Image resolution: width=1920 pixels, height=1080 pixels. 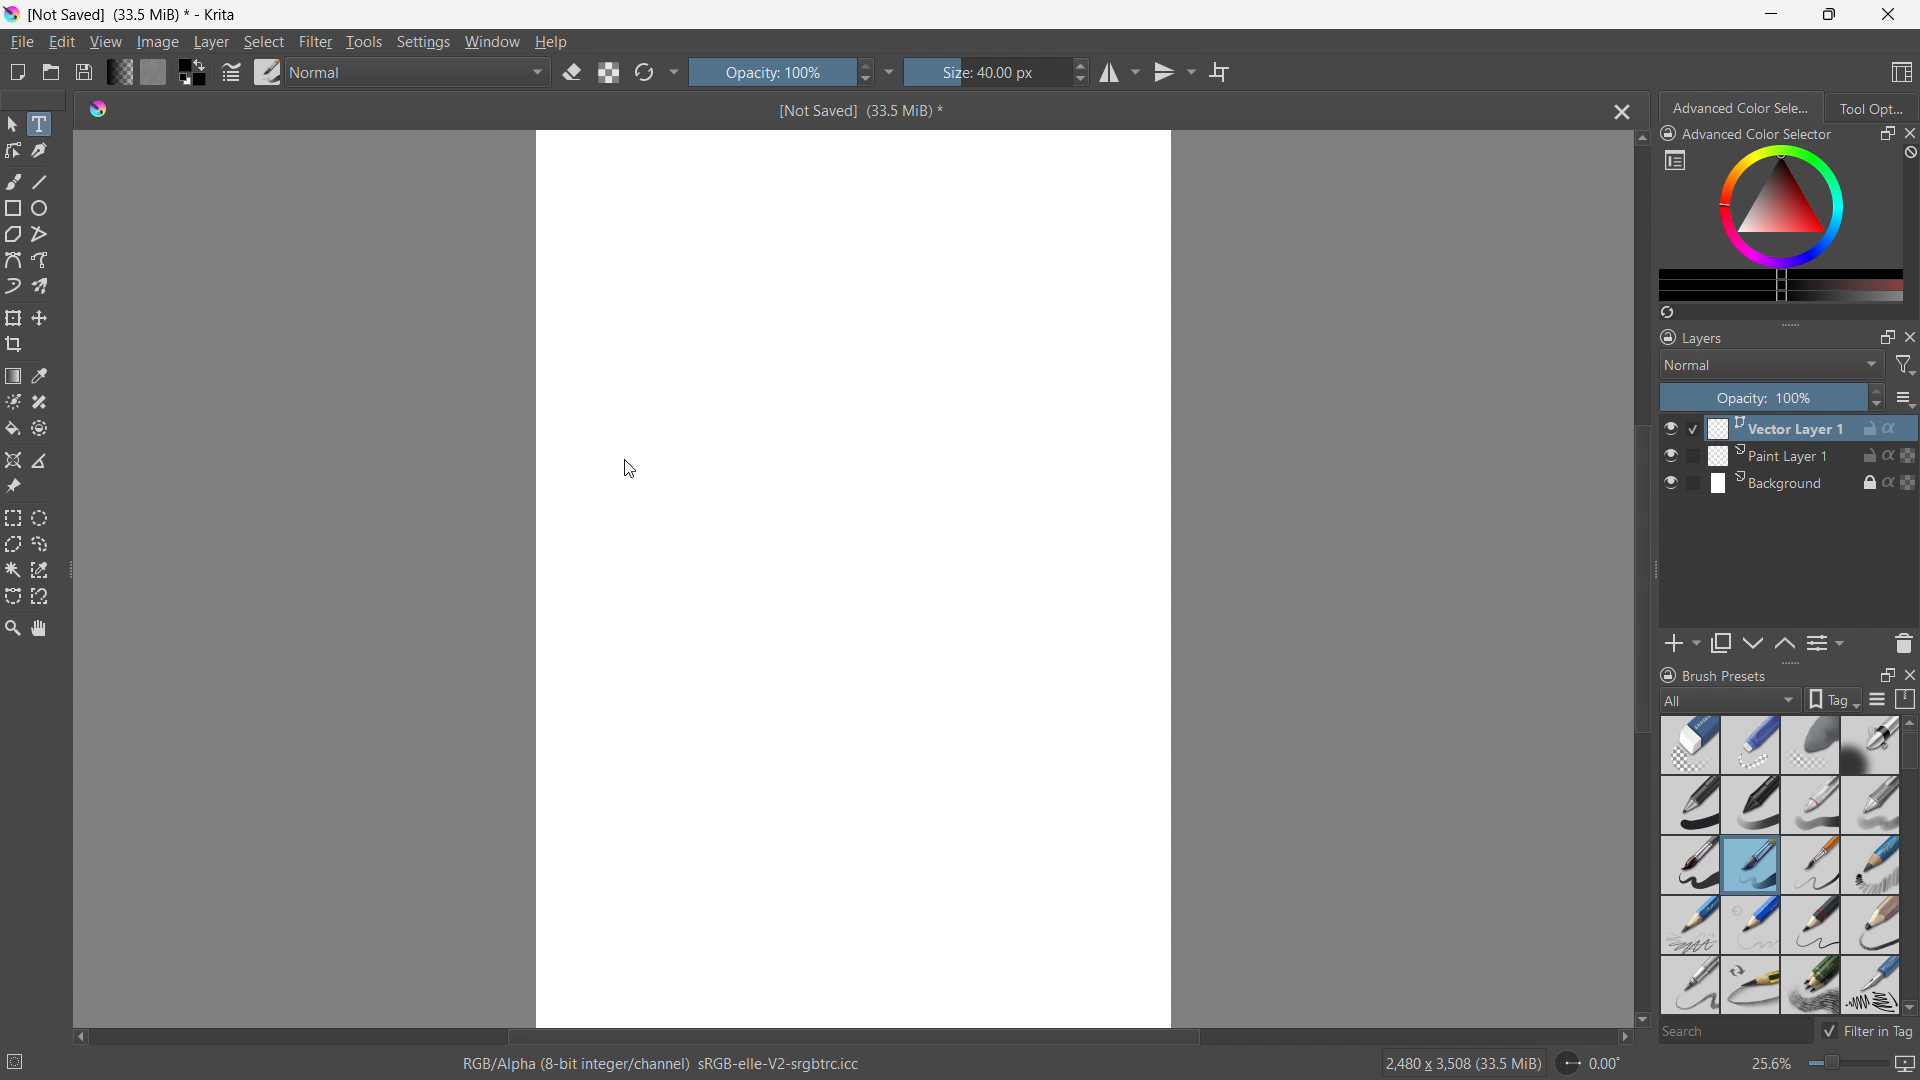 I want to click on opacity control, so click(x=781, y=71).